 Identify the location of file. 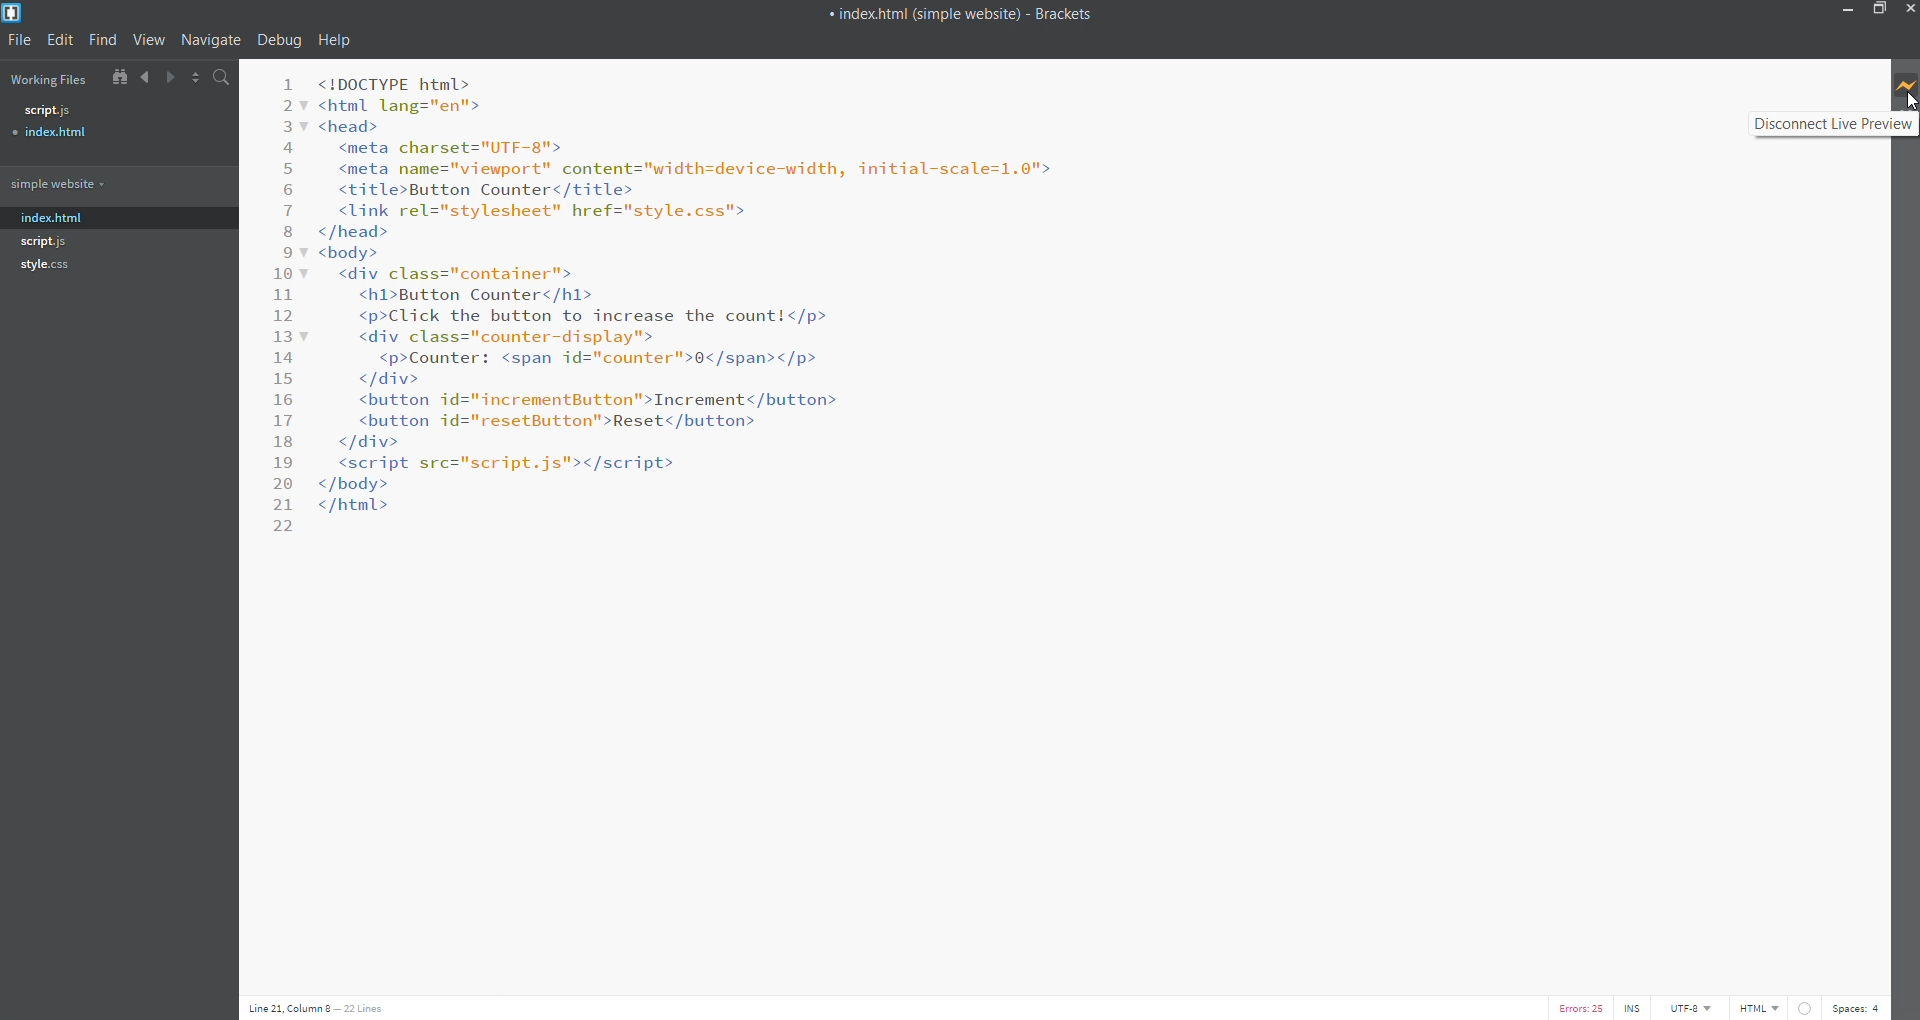
(23, 41).